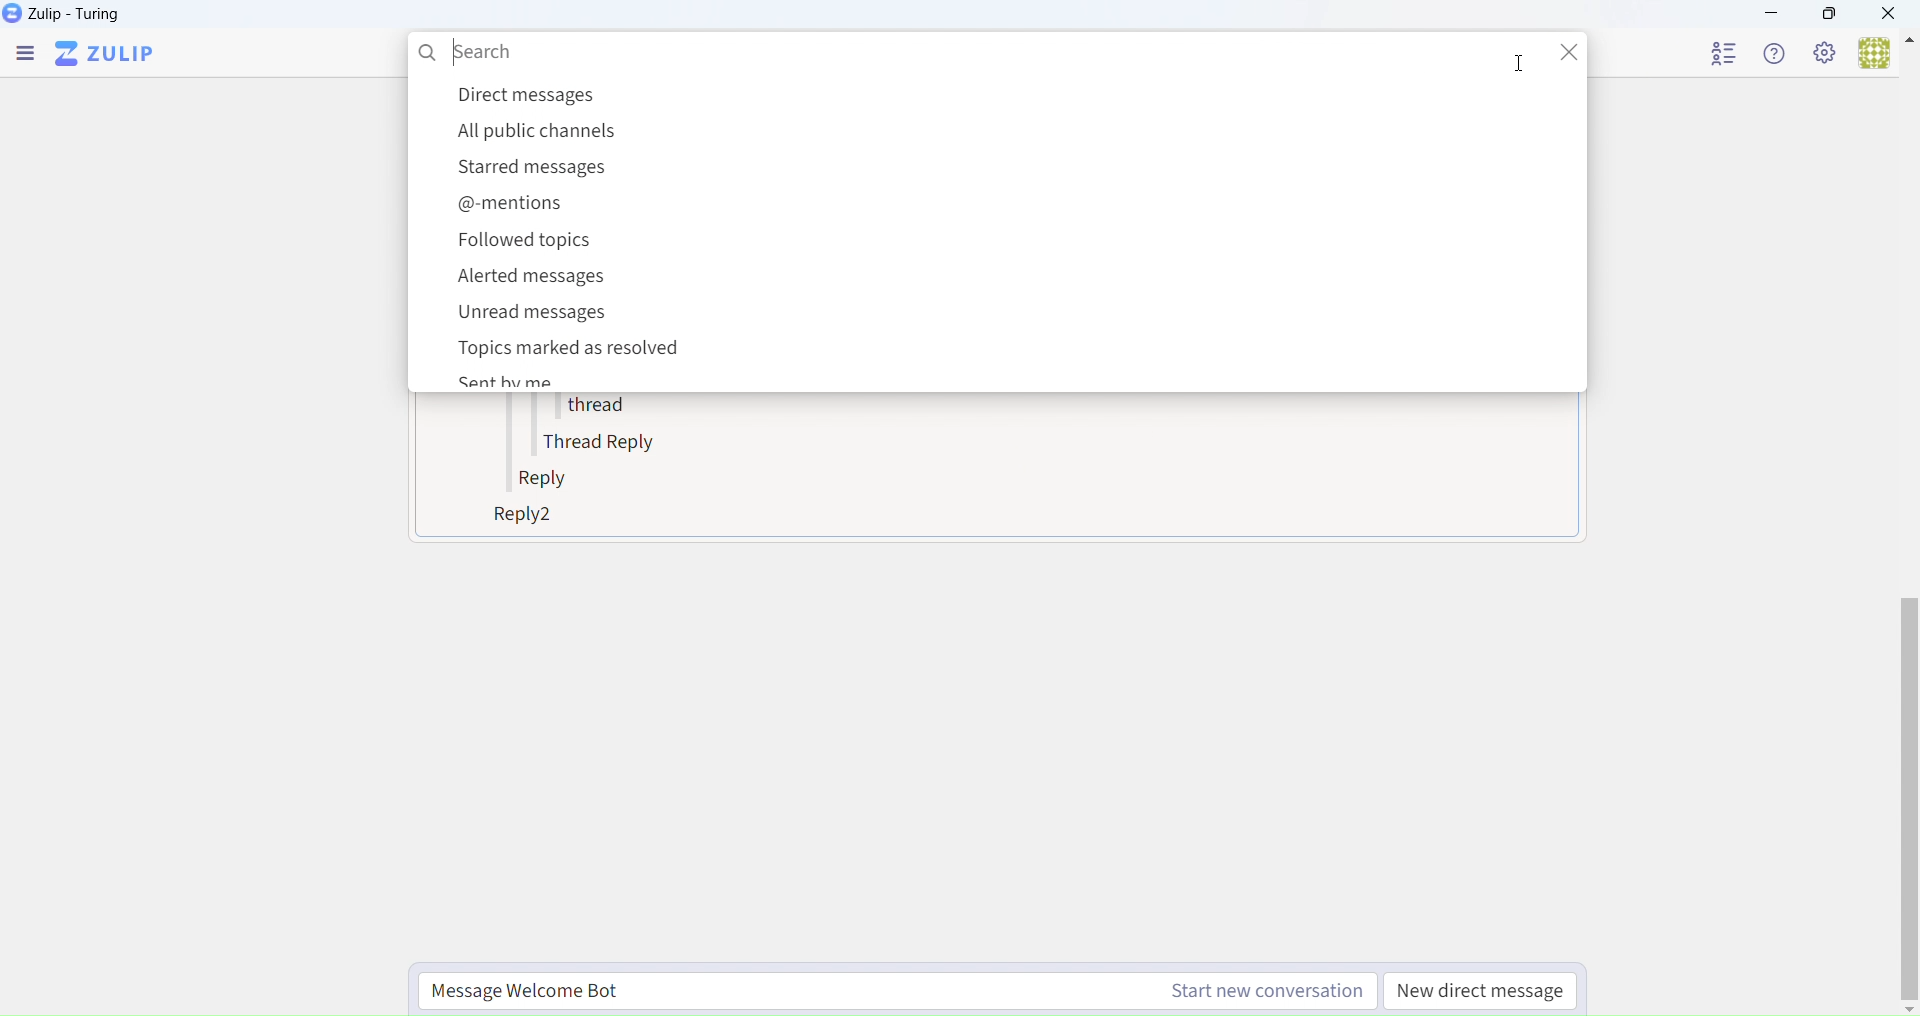  Describe the element at coordinates (962, 50) in the screenshot. I see `Search` at that location.